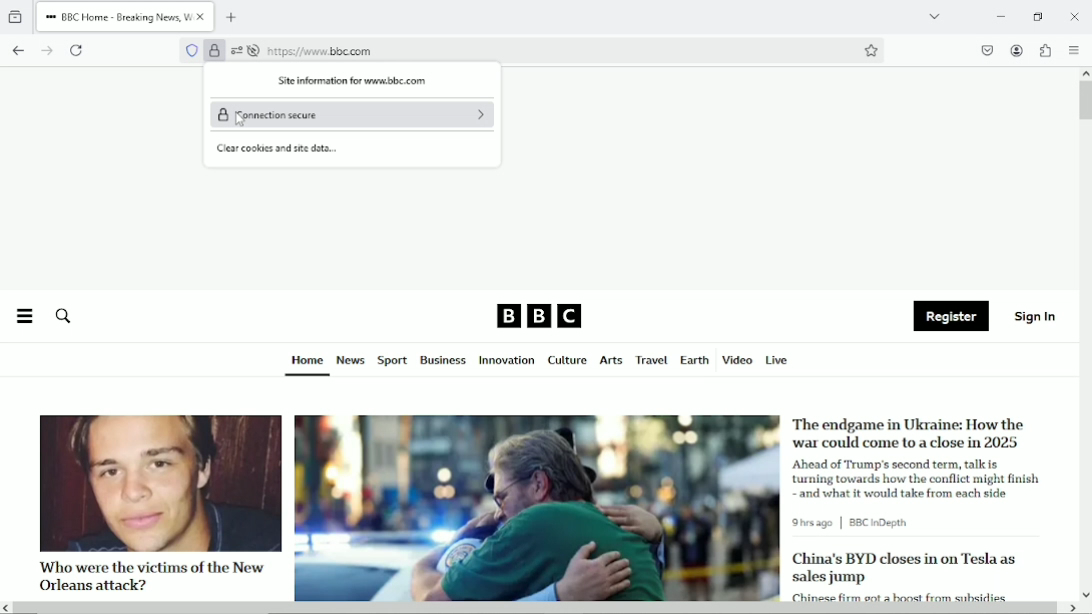 The width and height of the screenshot is (1092, 614). What do you see at coordinates (854, 523) in the screenshot?
I see `9 hrs ago | BBC in Depth` at bounding box center [854, 523].